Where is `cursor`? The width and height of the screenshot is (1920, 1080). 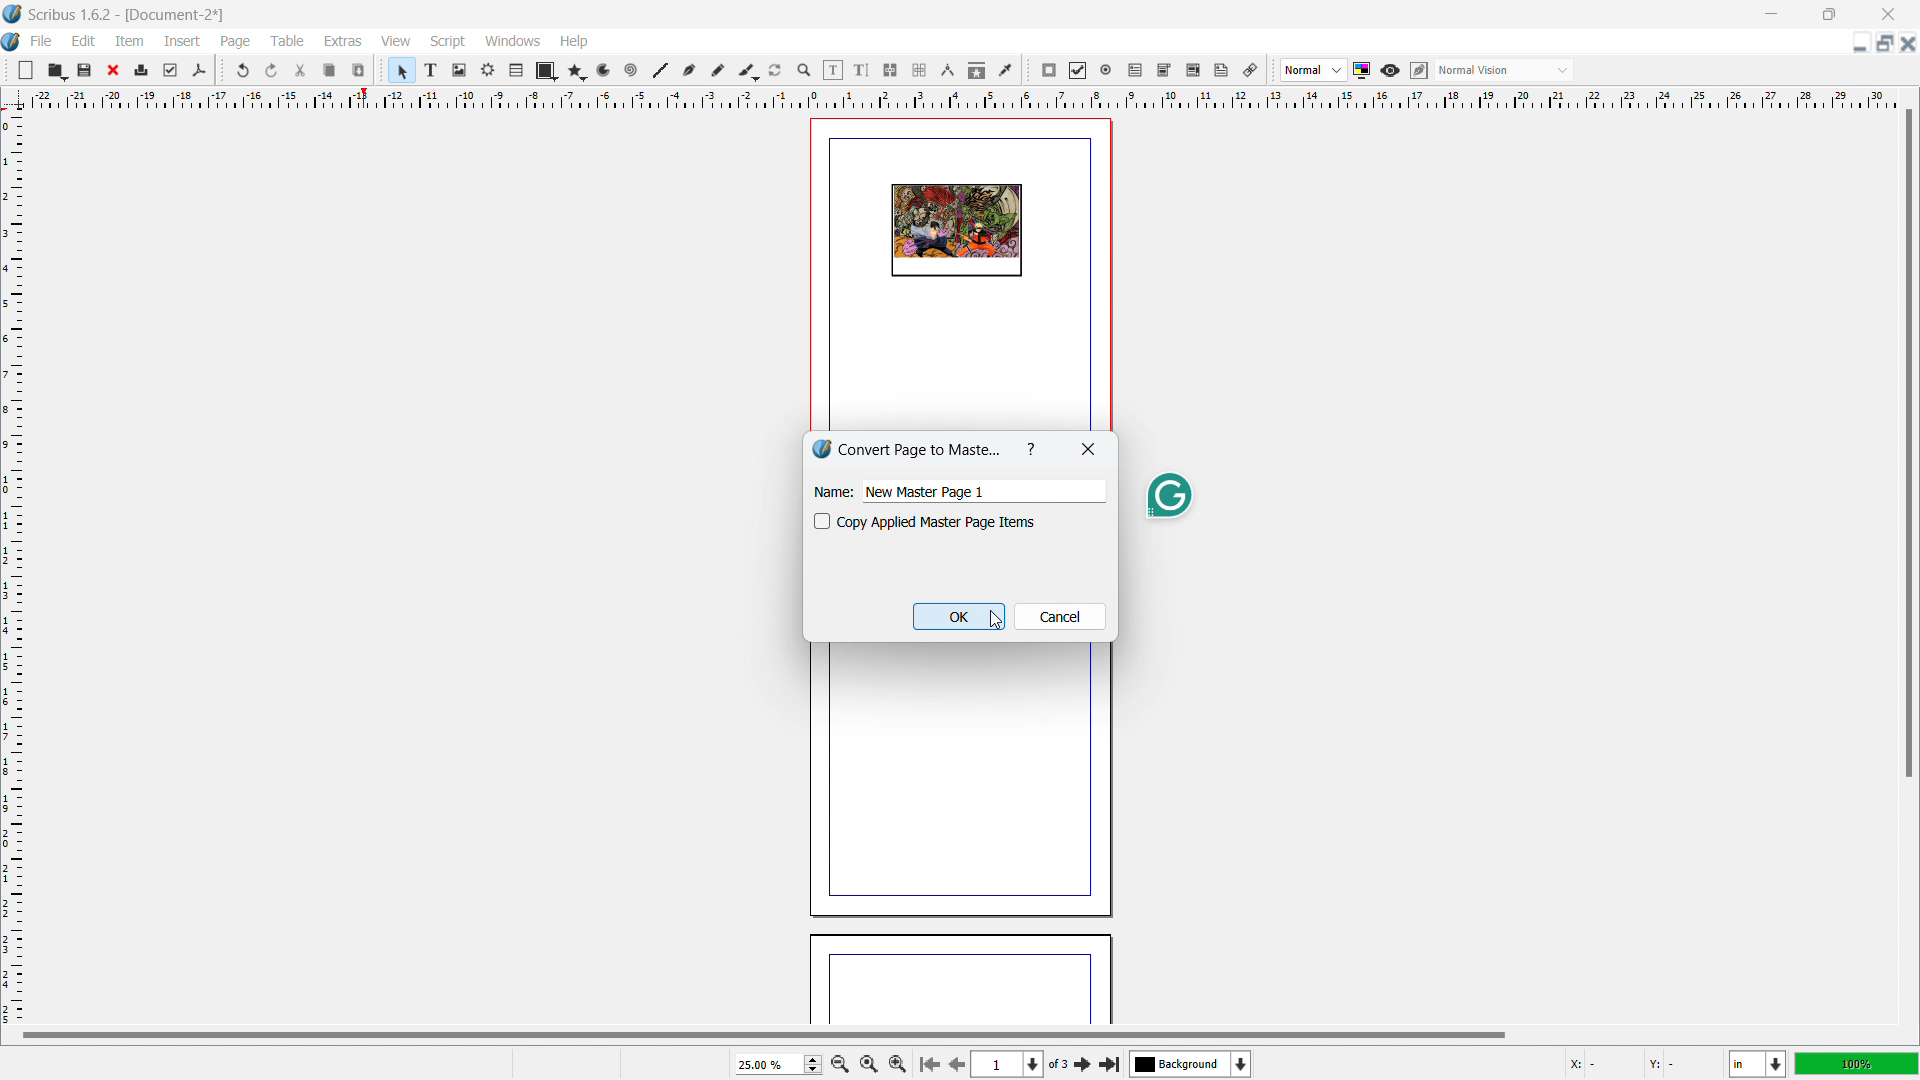
cursor is located at coordinates (993, 619).